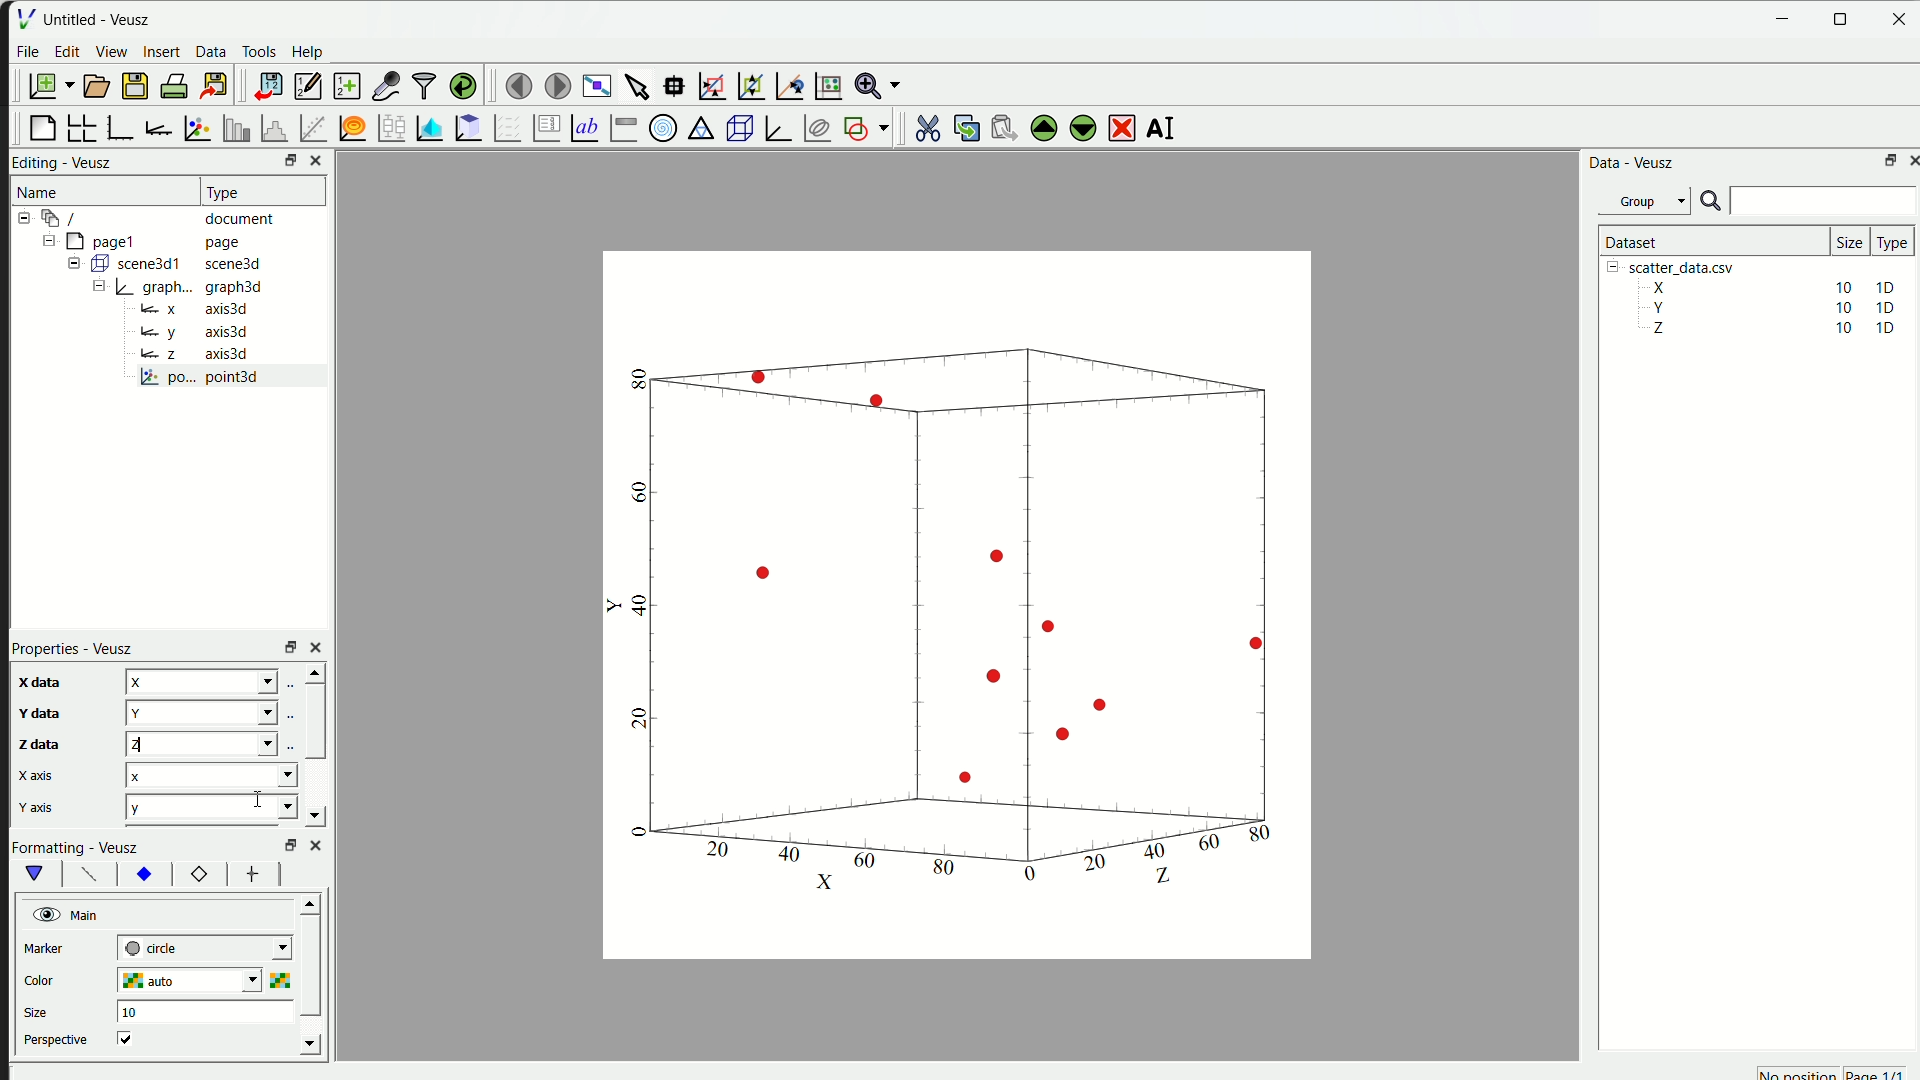 Image resolution: width=1920 pixels, height=1080 pixels. Describe the element at coordinates (37, 129) in the screenshot. I see `blank page` at that location.